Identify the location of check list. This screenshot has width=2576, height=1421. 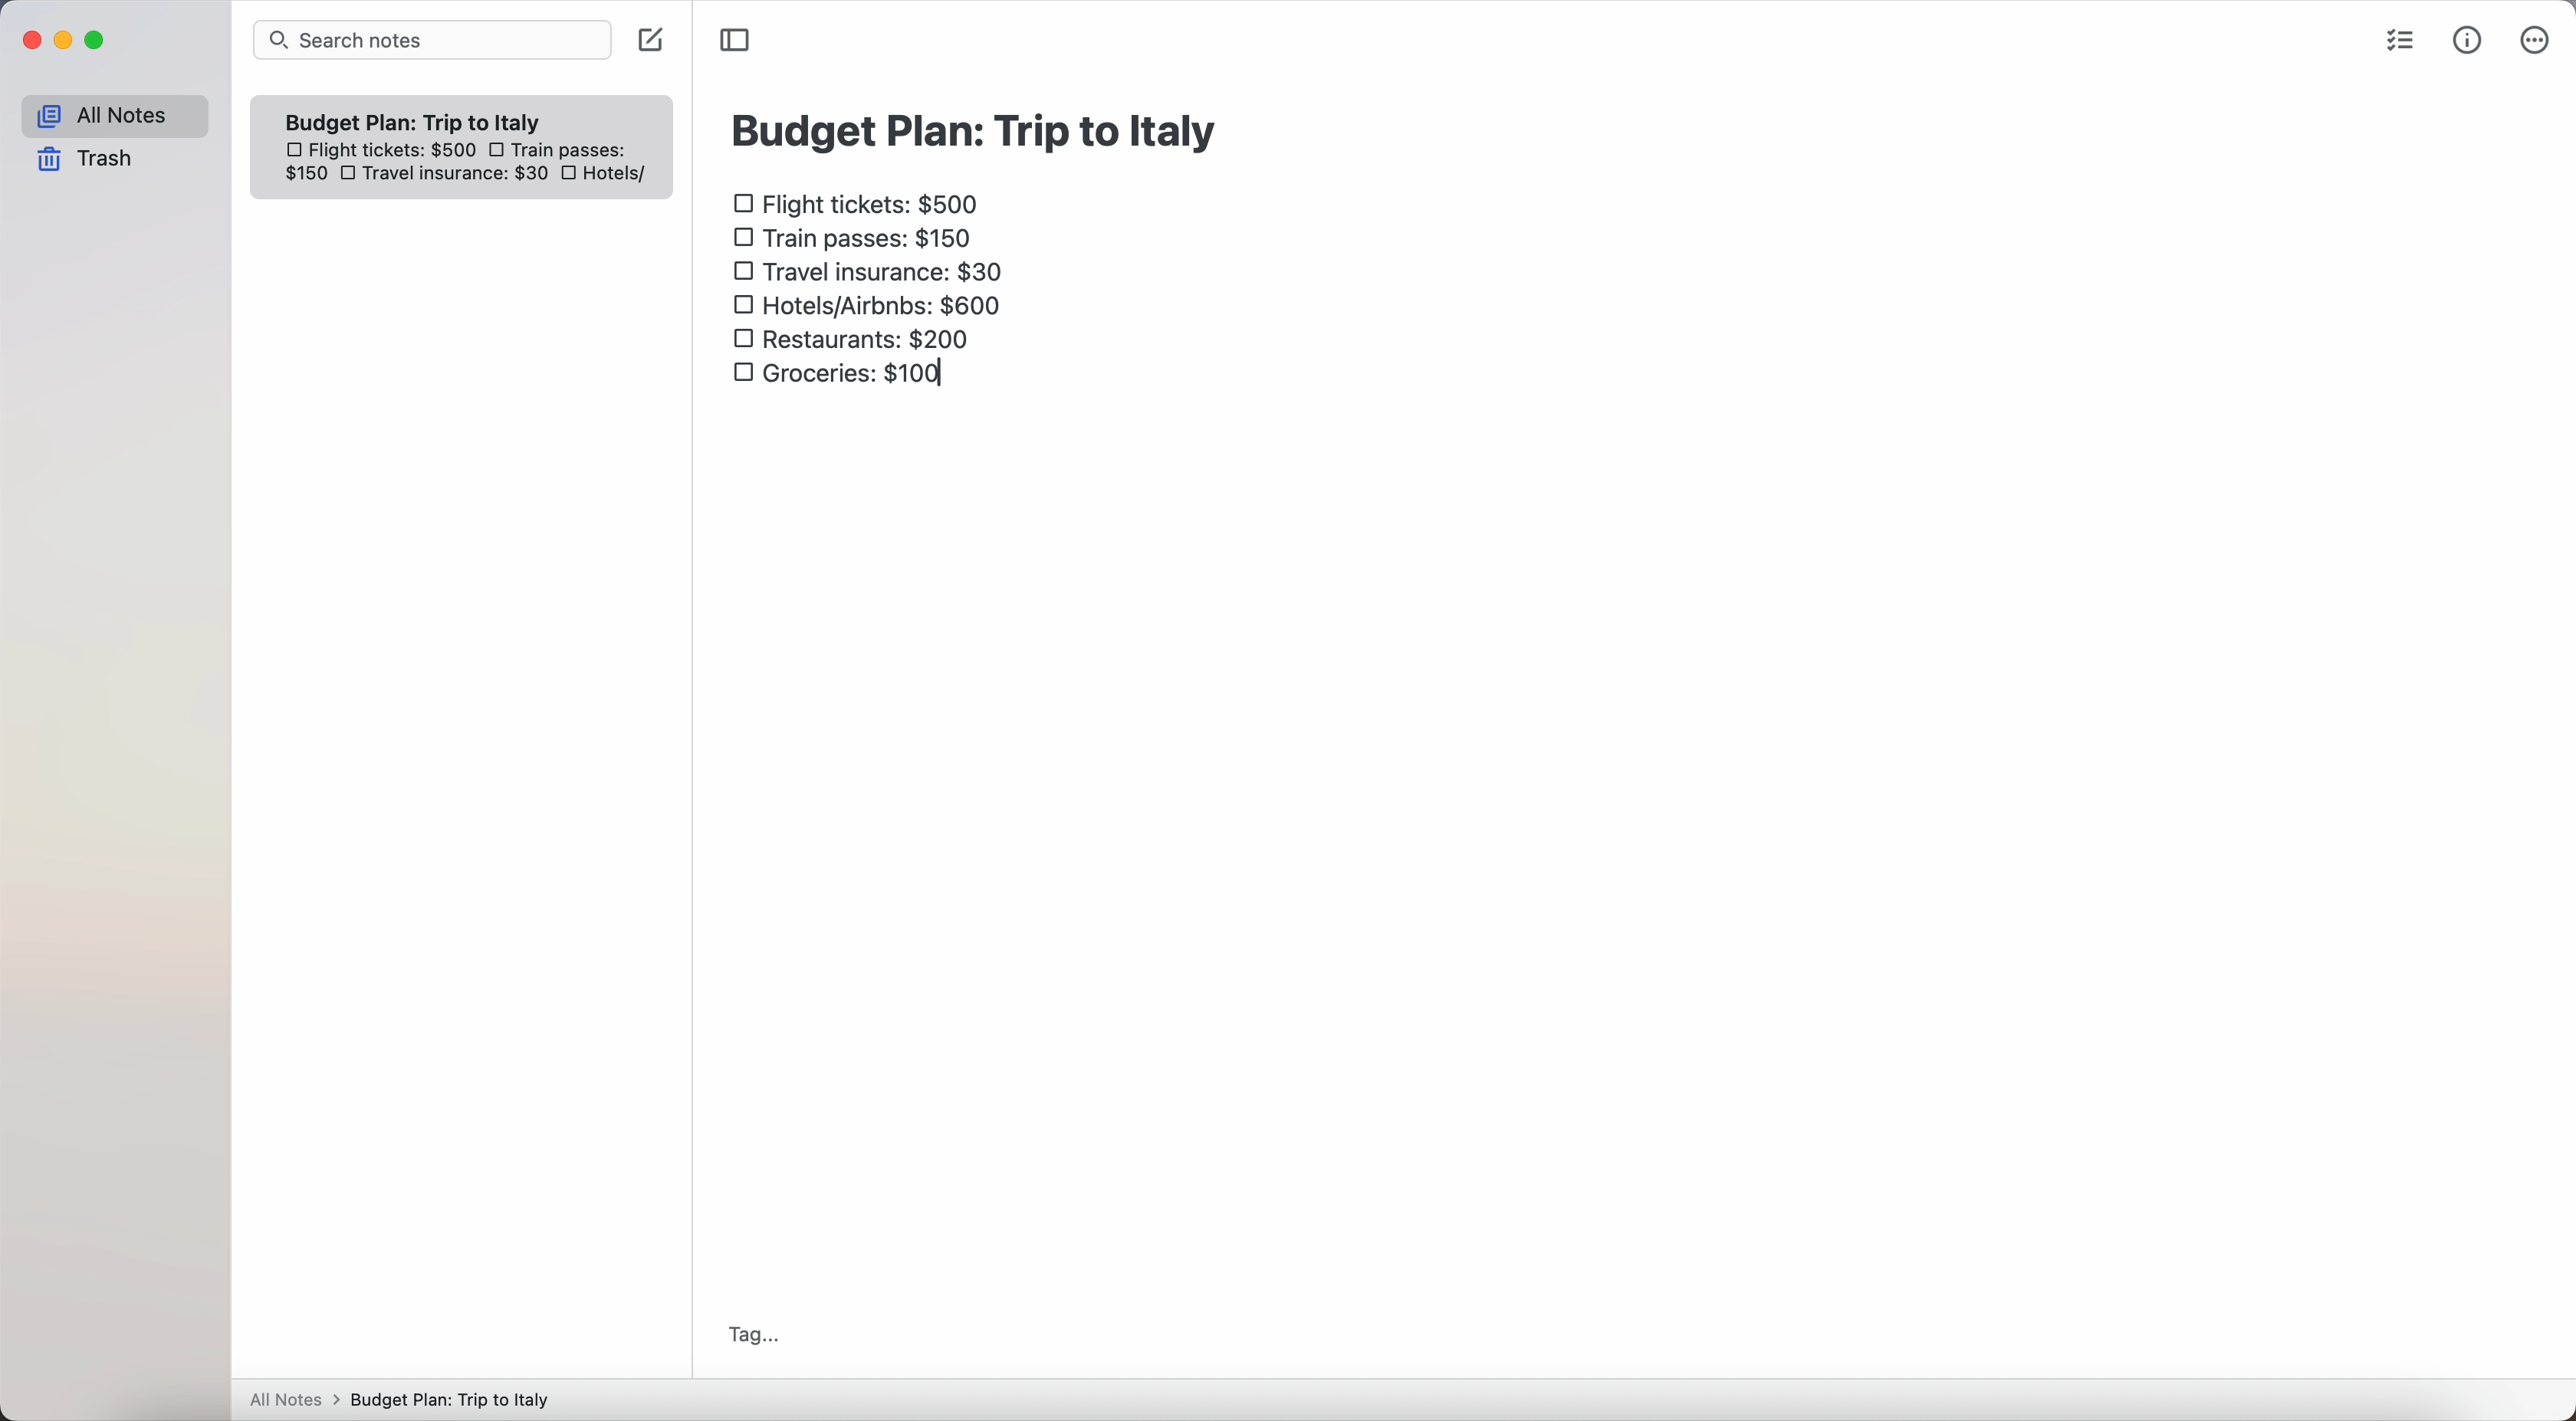
(2406, 43).